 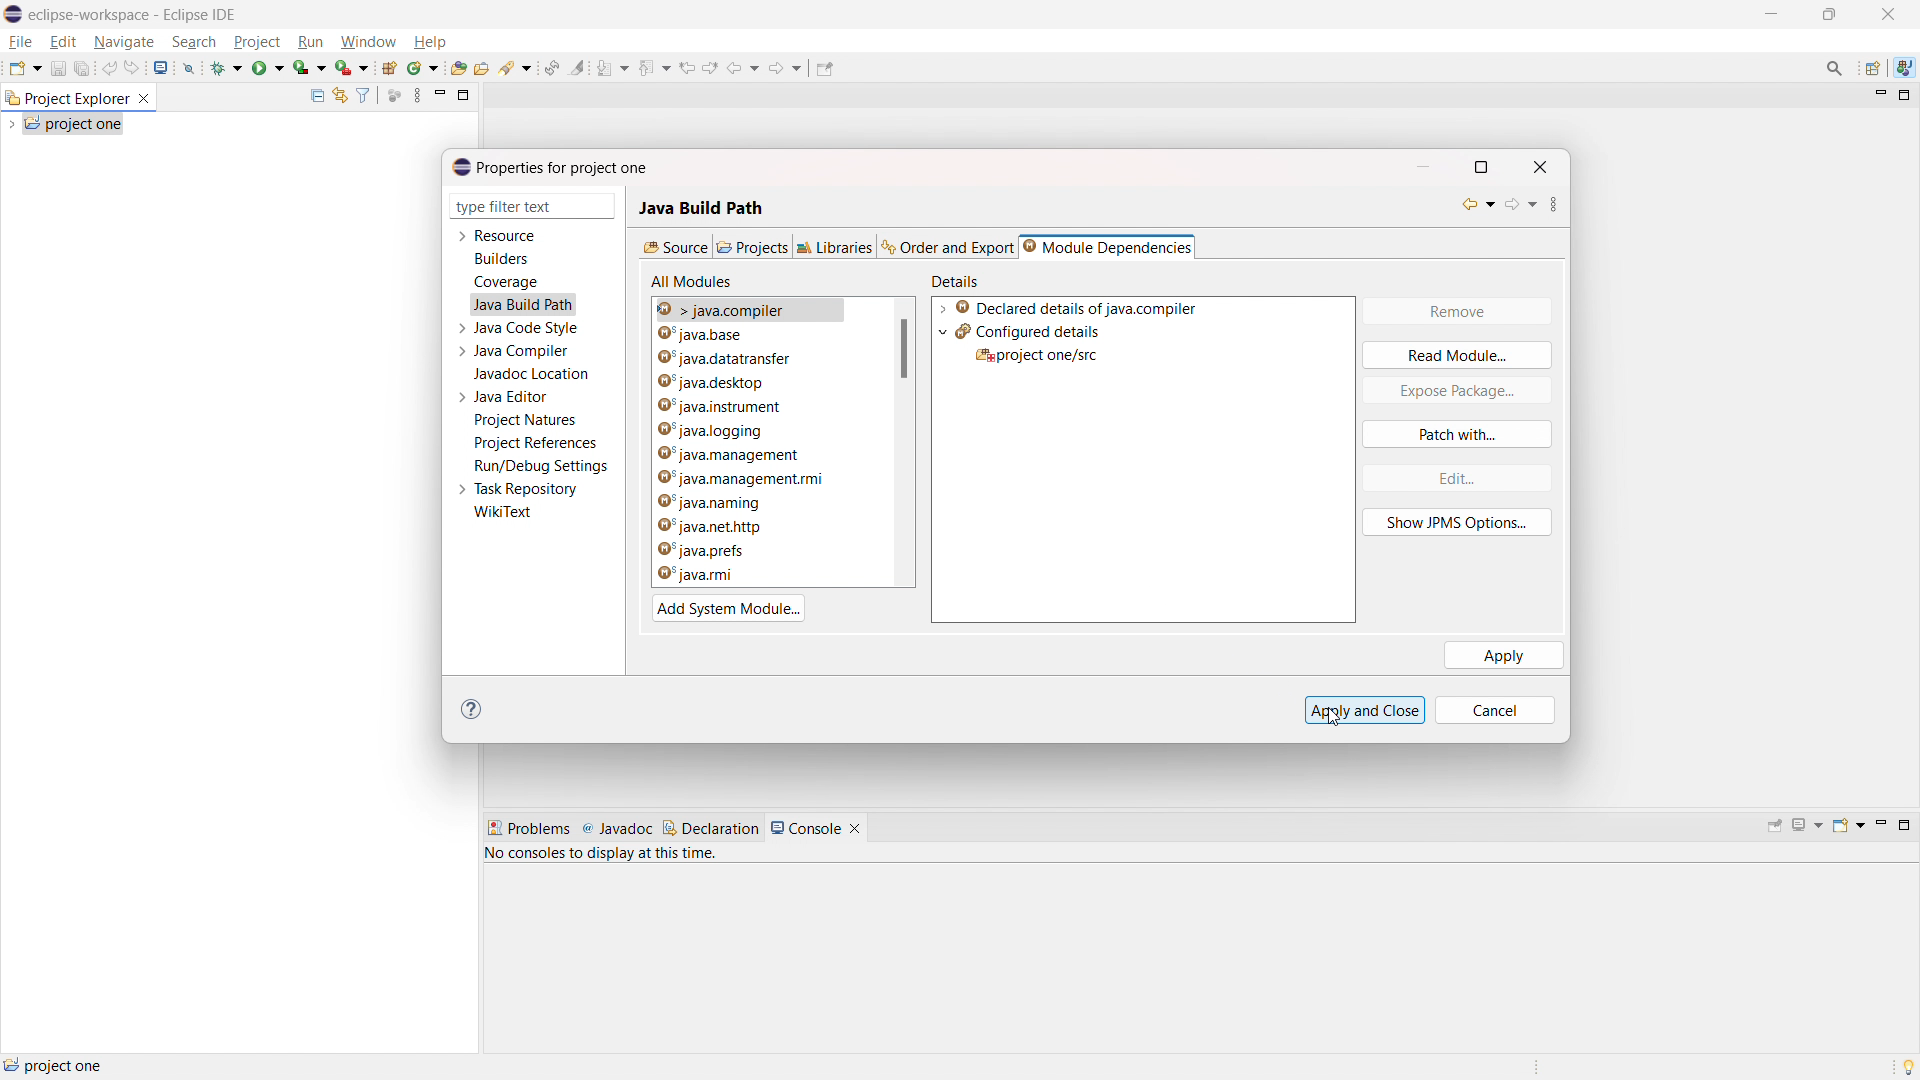 What do you see at coordinates (506, 235) in the screenshot?
I see `resource` at bounding box center [506, 235].